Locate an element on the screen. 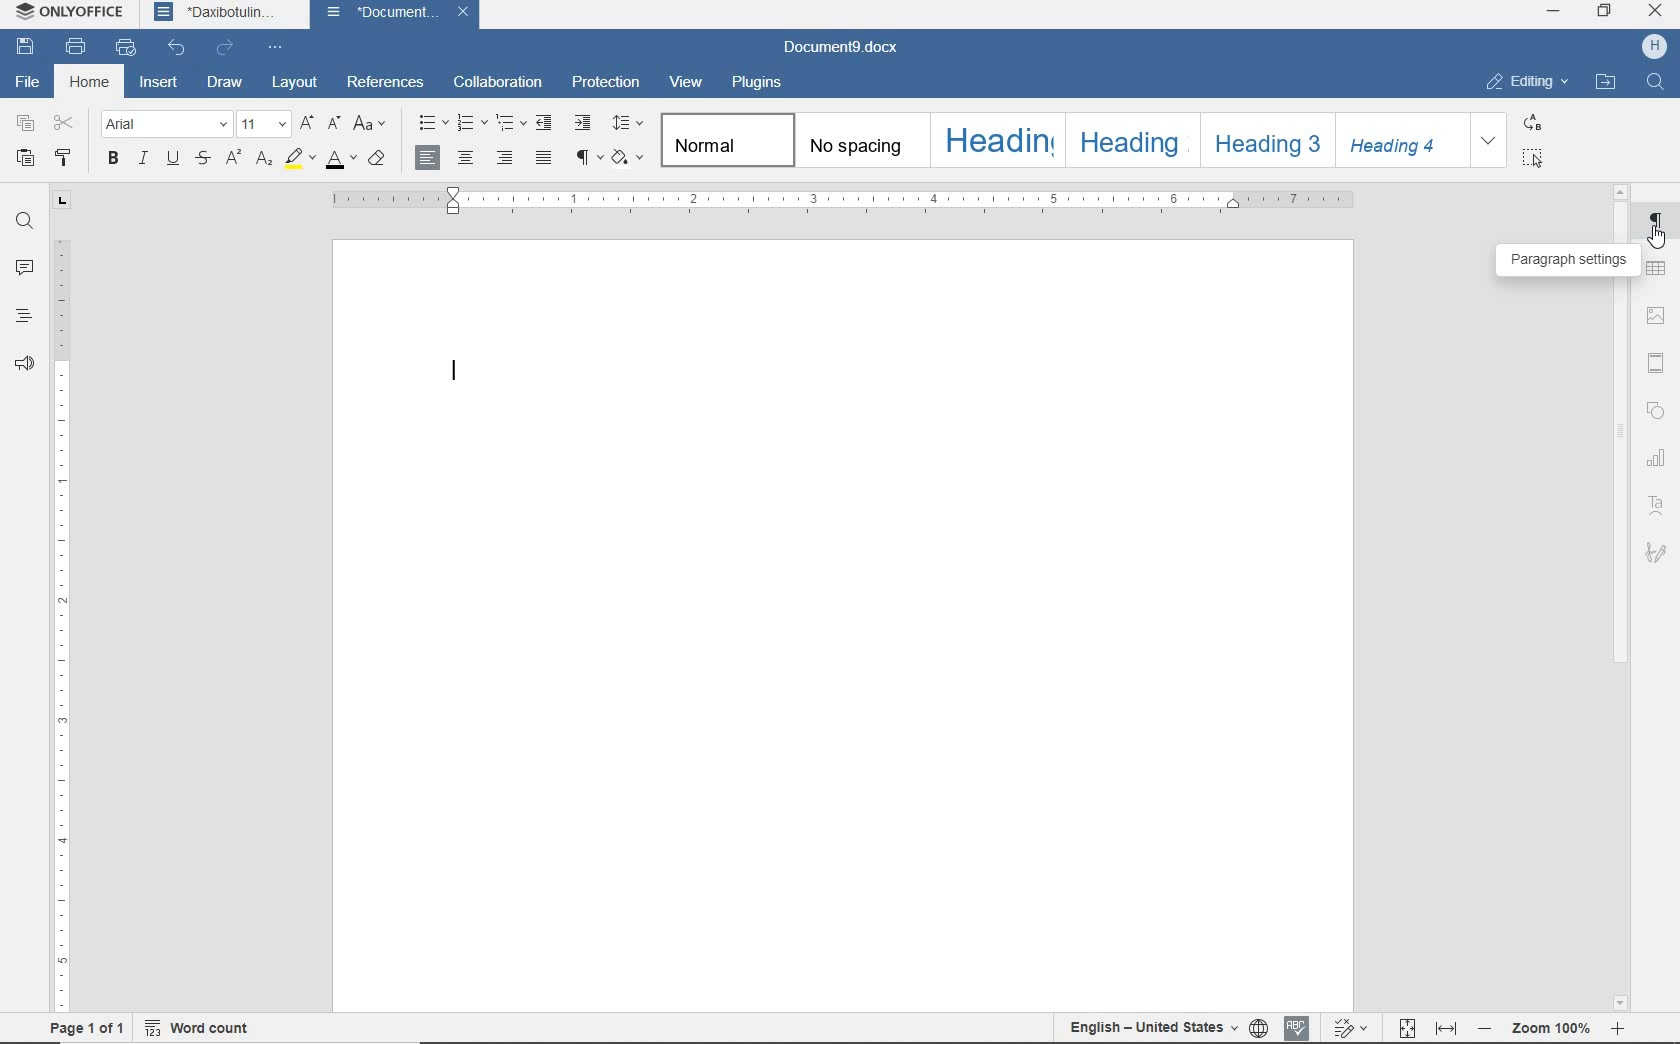 The width and height of the screenshot is (1680, 1044). insert is located at coordinates (162, 84).